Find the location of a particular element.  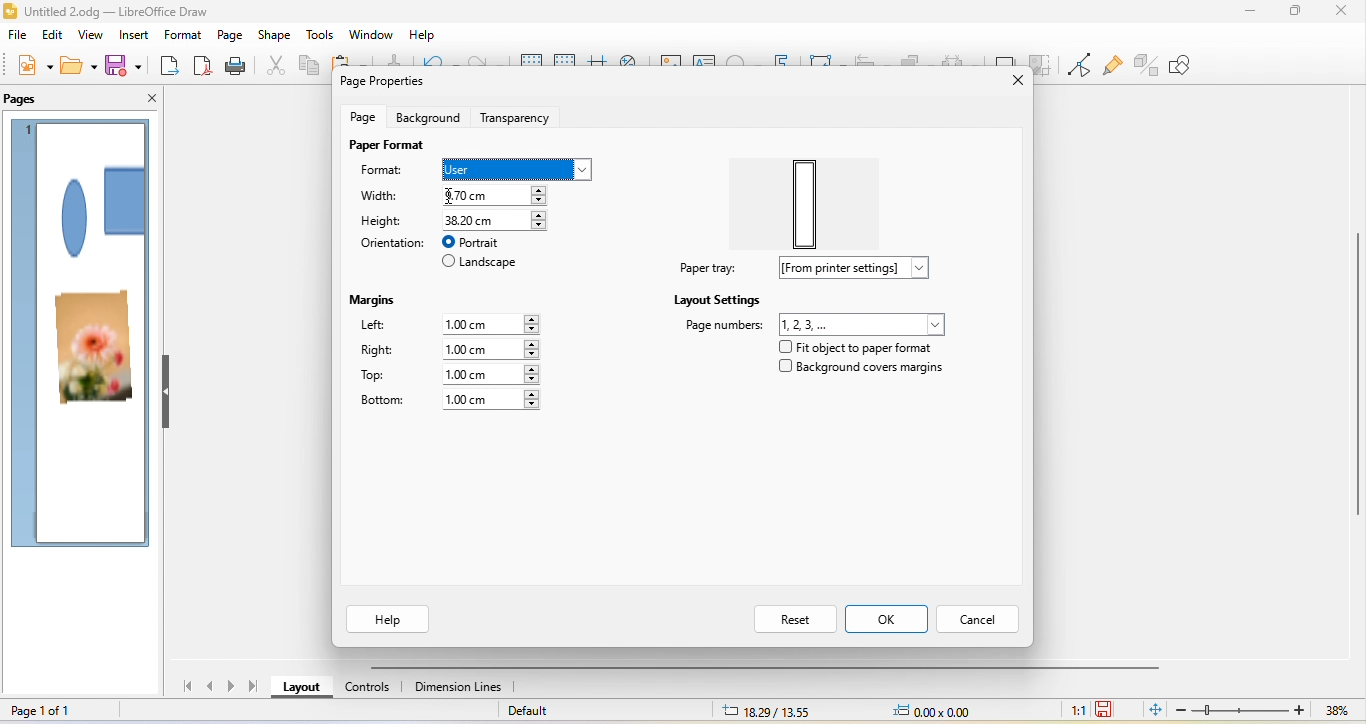

landscape is located at coordinates (487, 262).